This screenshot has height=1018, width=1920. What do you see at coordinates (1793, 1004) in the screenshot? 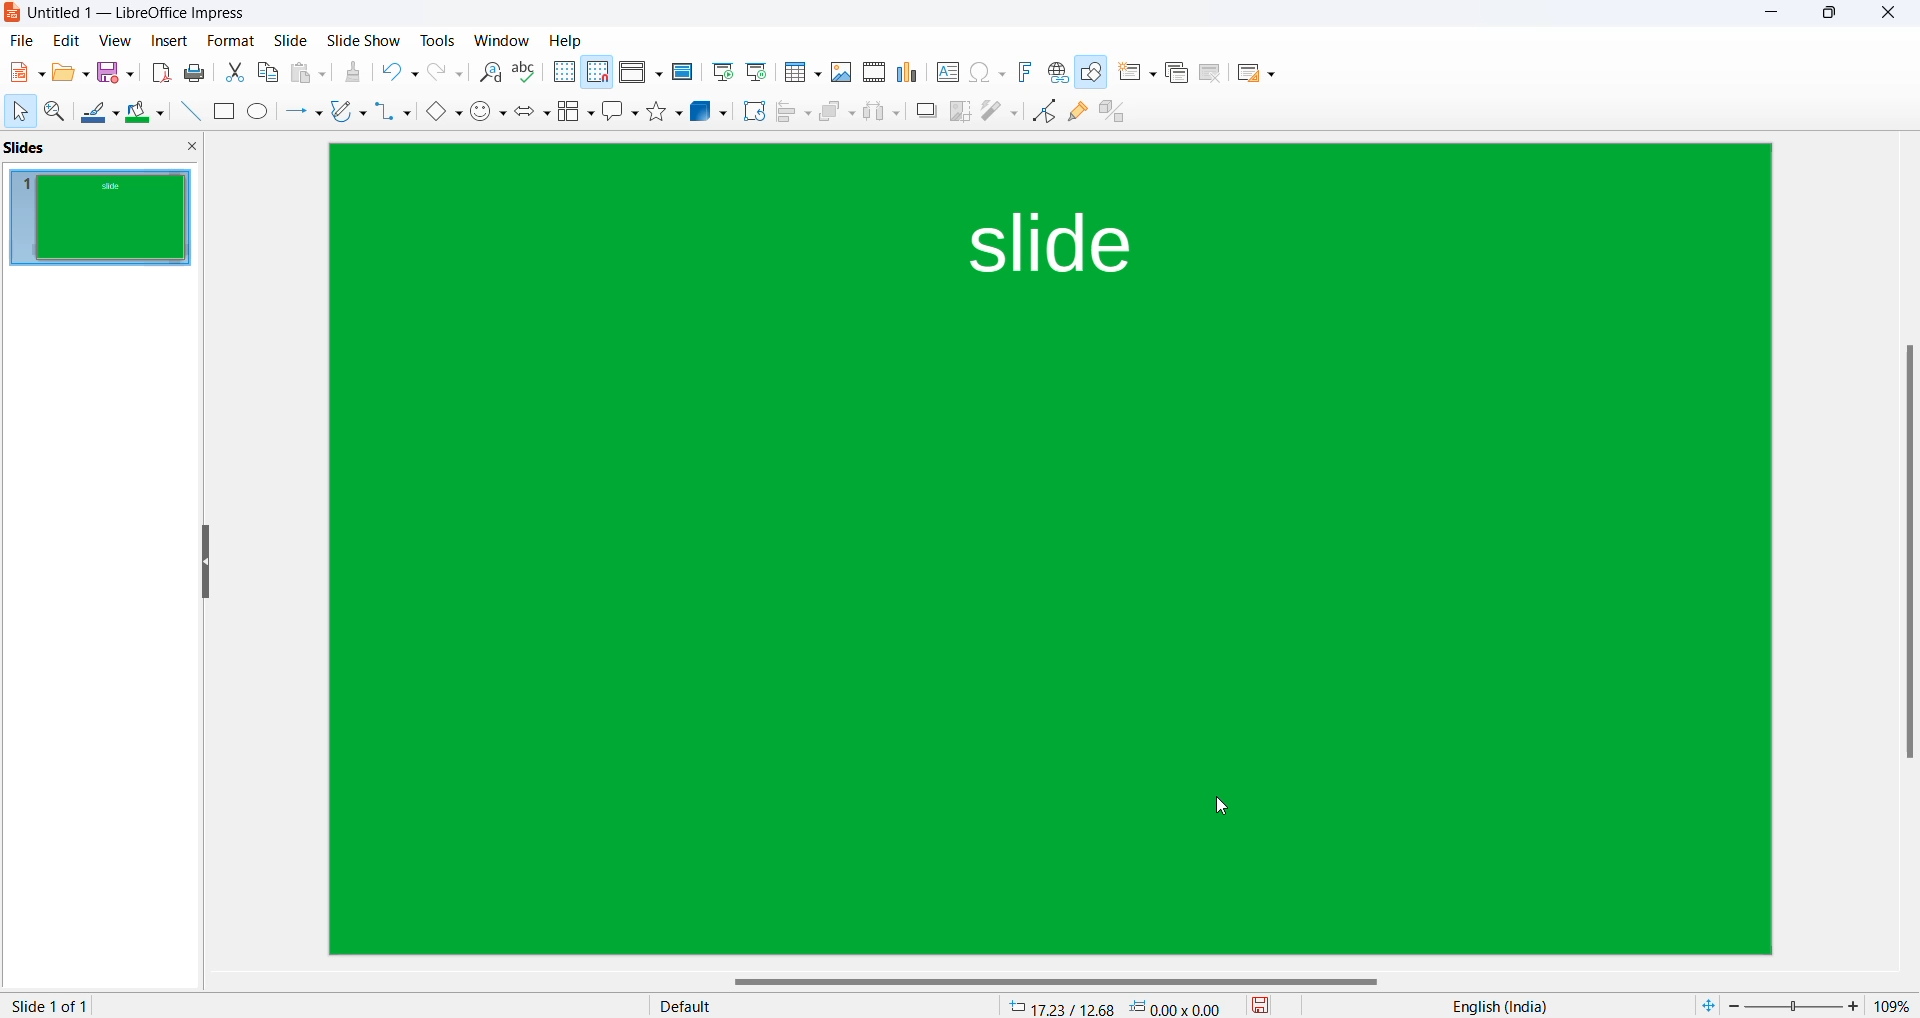
I see `zoom slider` at bounding box center [1793, 1004].